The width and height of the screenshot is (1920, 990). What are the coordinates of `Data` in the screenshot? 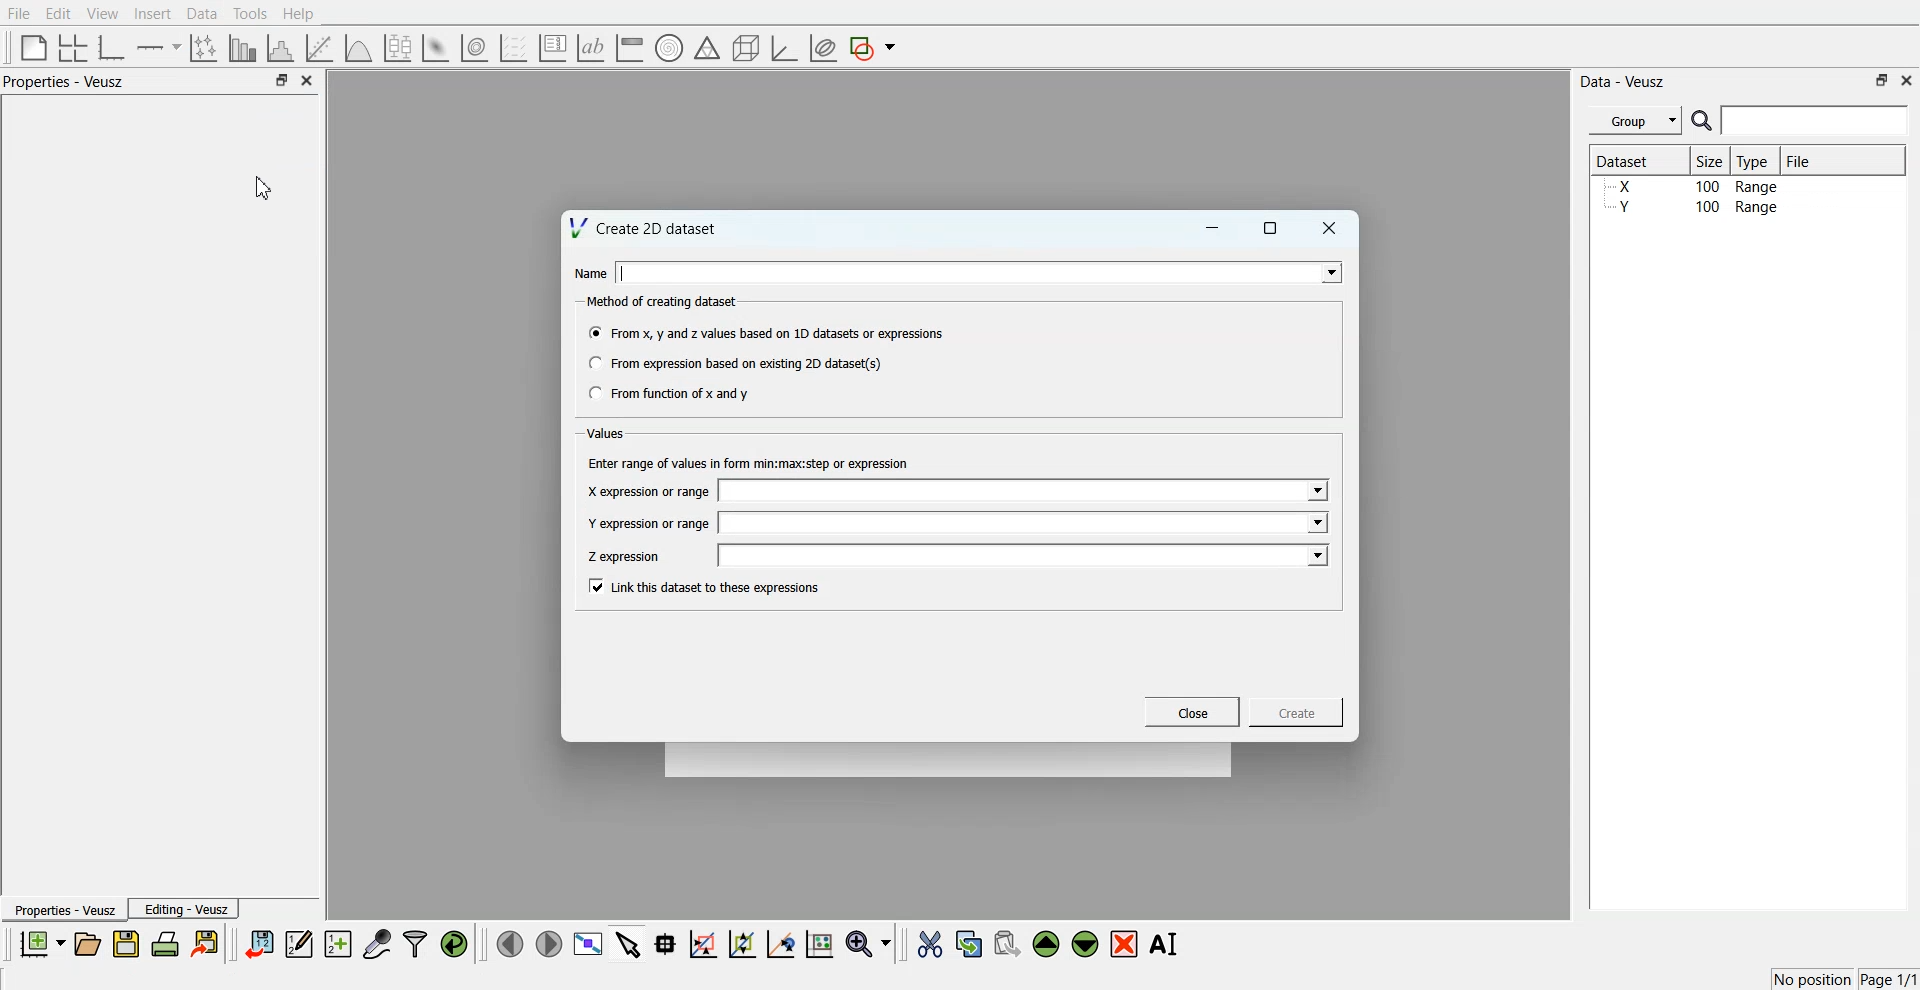 It's located at (204, 14).